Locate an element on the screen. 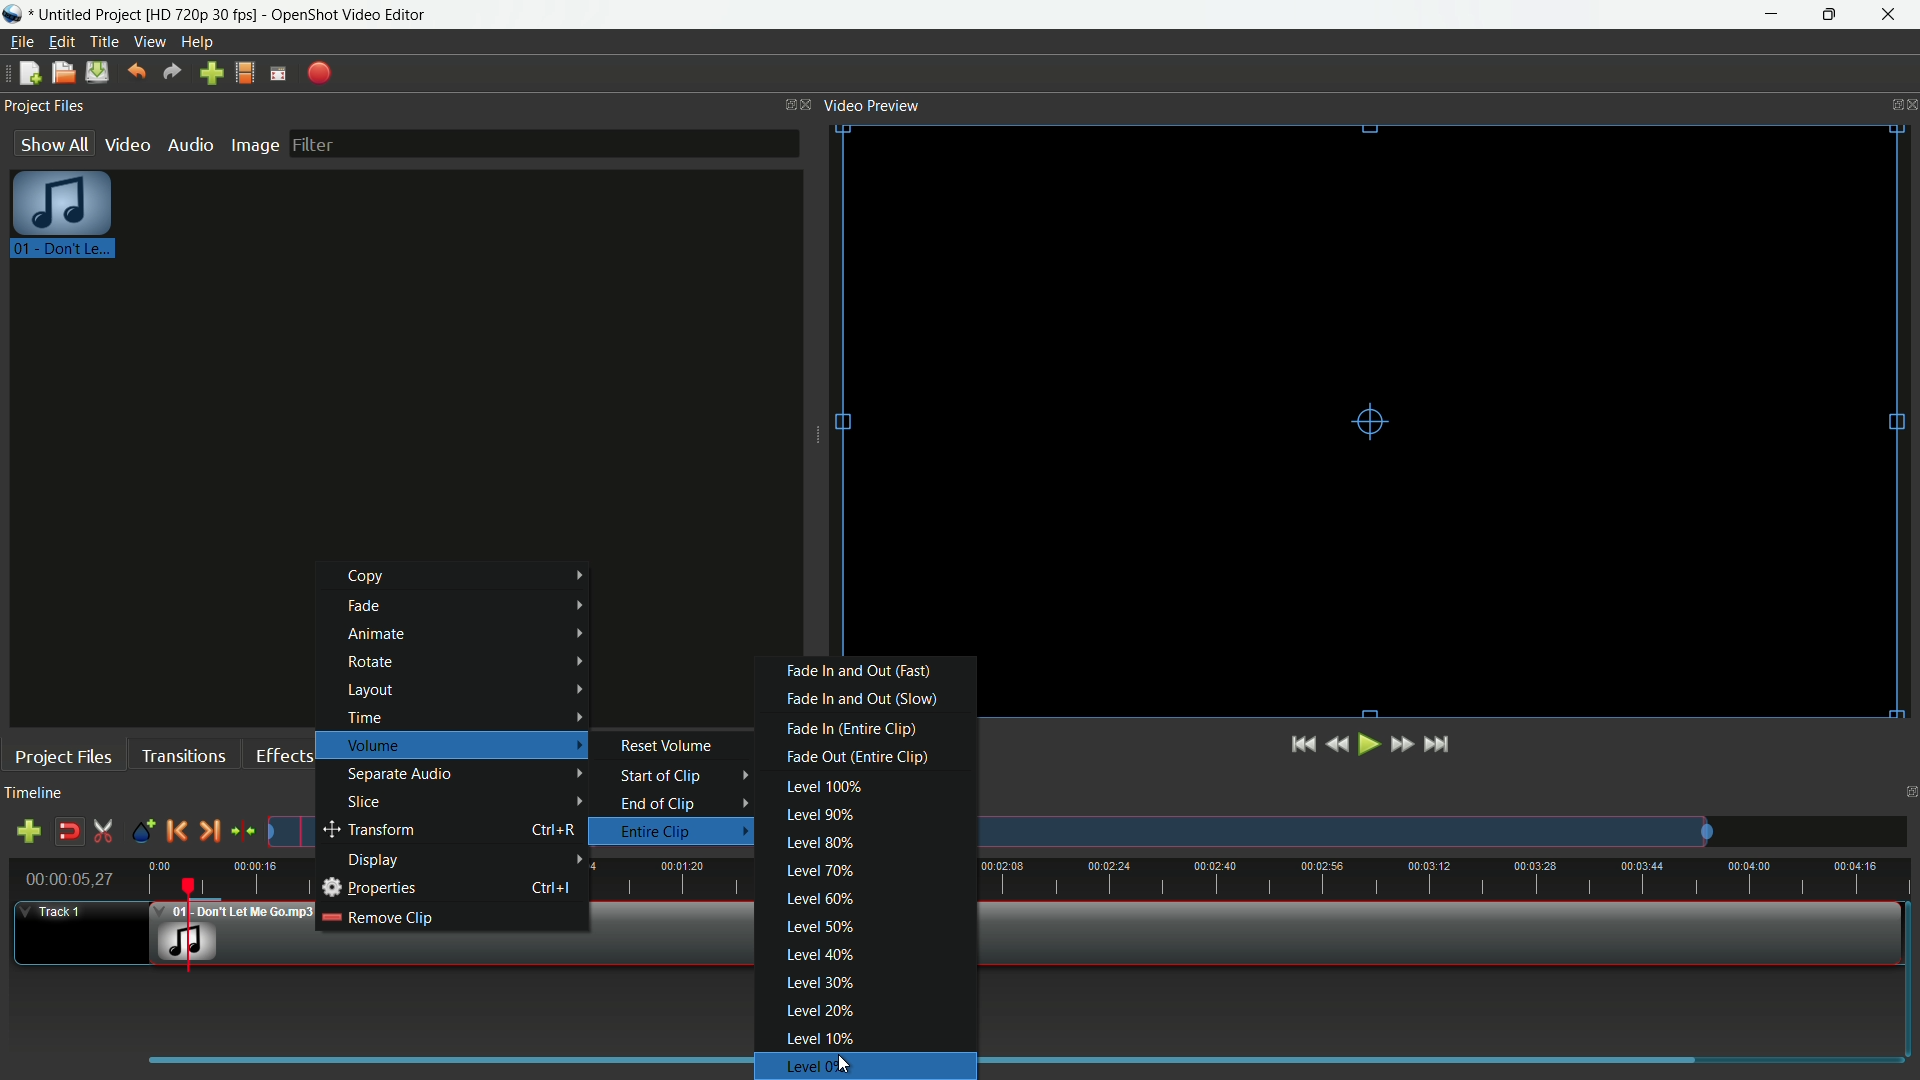 Image resolution: width=1920 pixels, height=1080 pixels. minimize is located at coordinates (1773, 15).